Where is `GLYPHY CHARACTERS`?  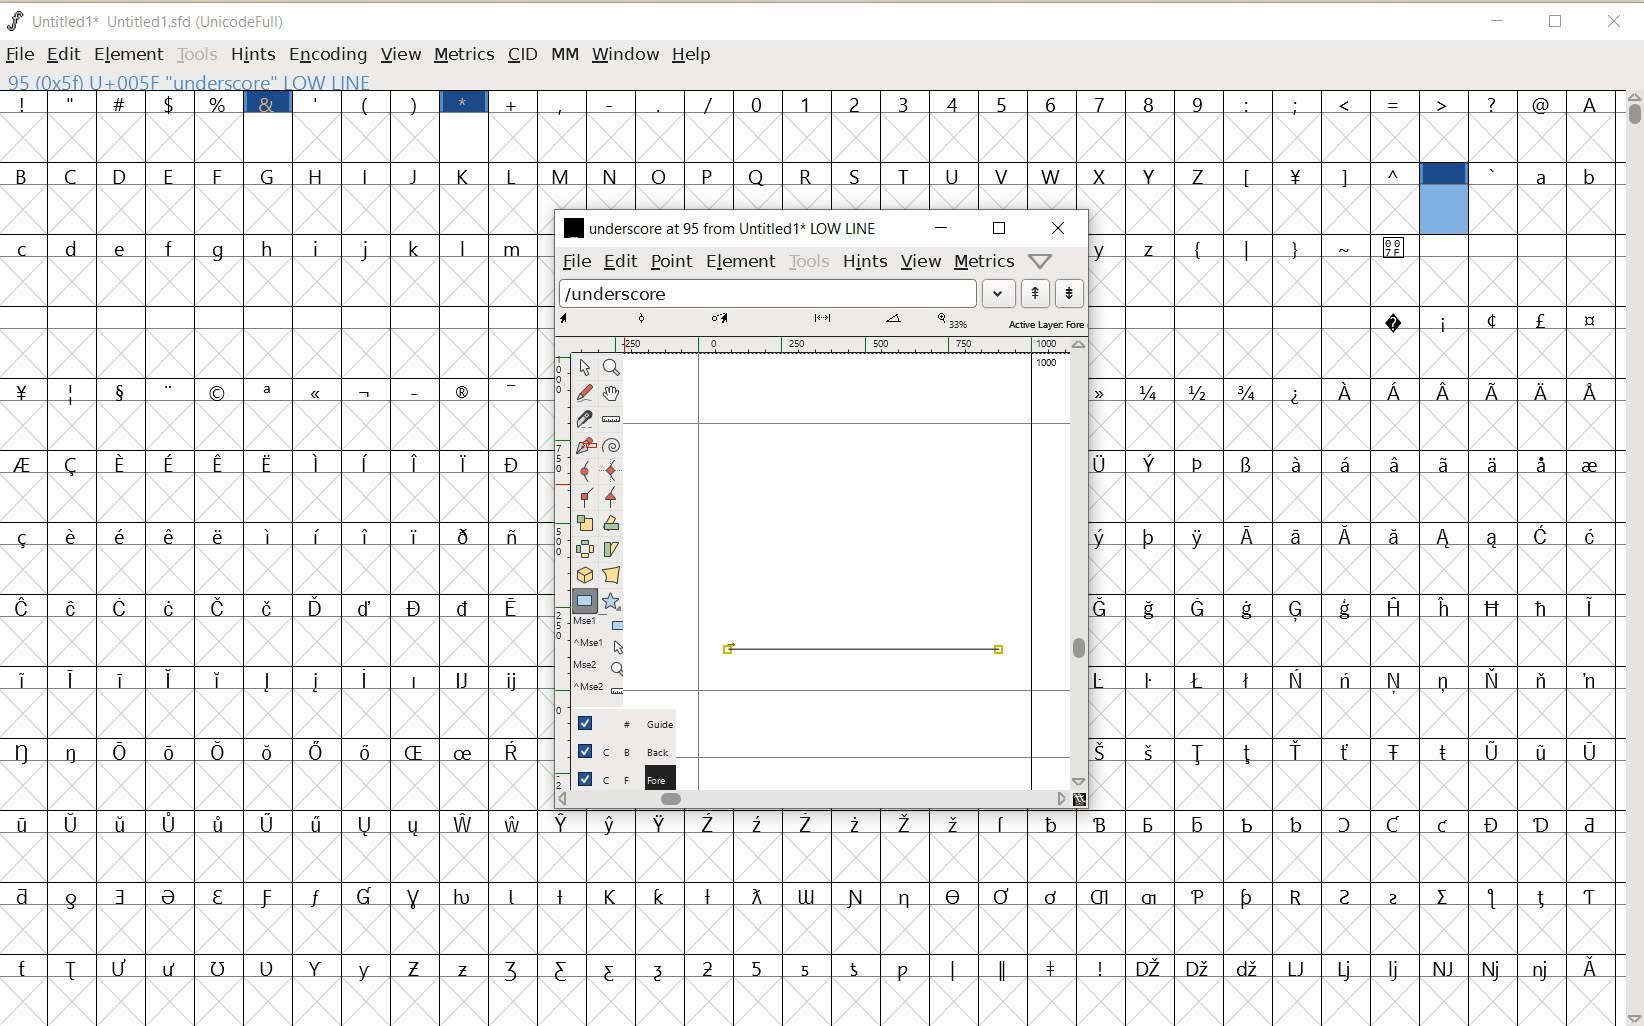
GLYPHY CHARACTERS is located at coordinates (271, 545).